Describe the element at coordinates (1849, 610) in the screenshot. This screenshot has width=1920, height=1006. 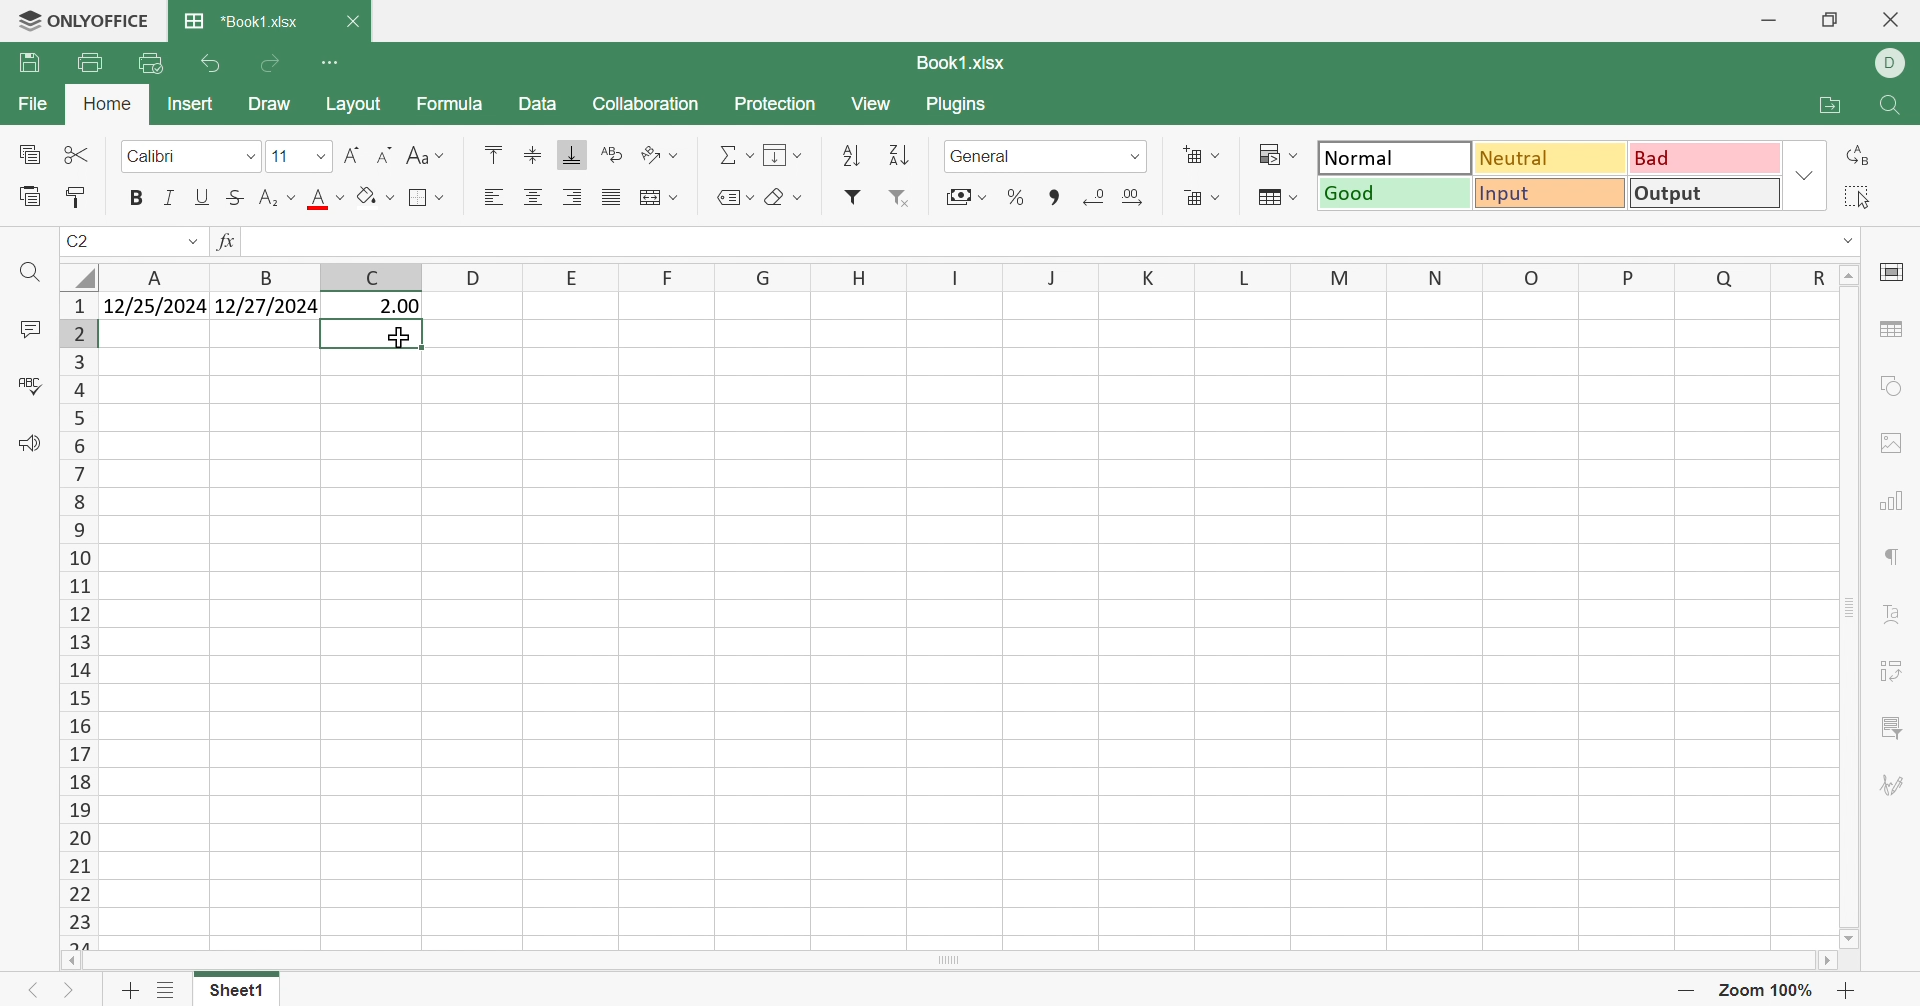
I see `Scroll Bar` at that location.